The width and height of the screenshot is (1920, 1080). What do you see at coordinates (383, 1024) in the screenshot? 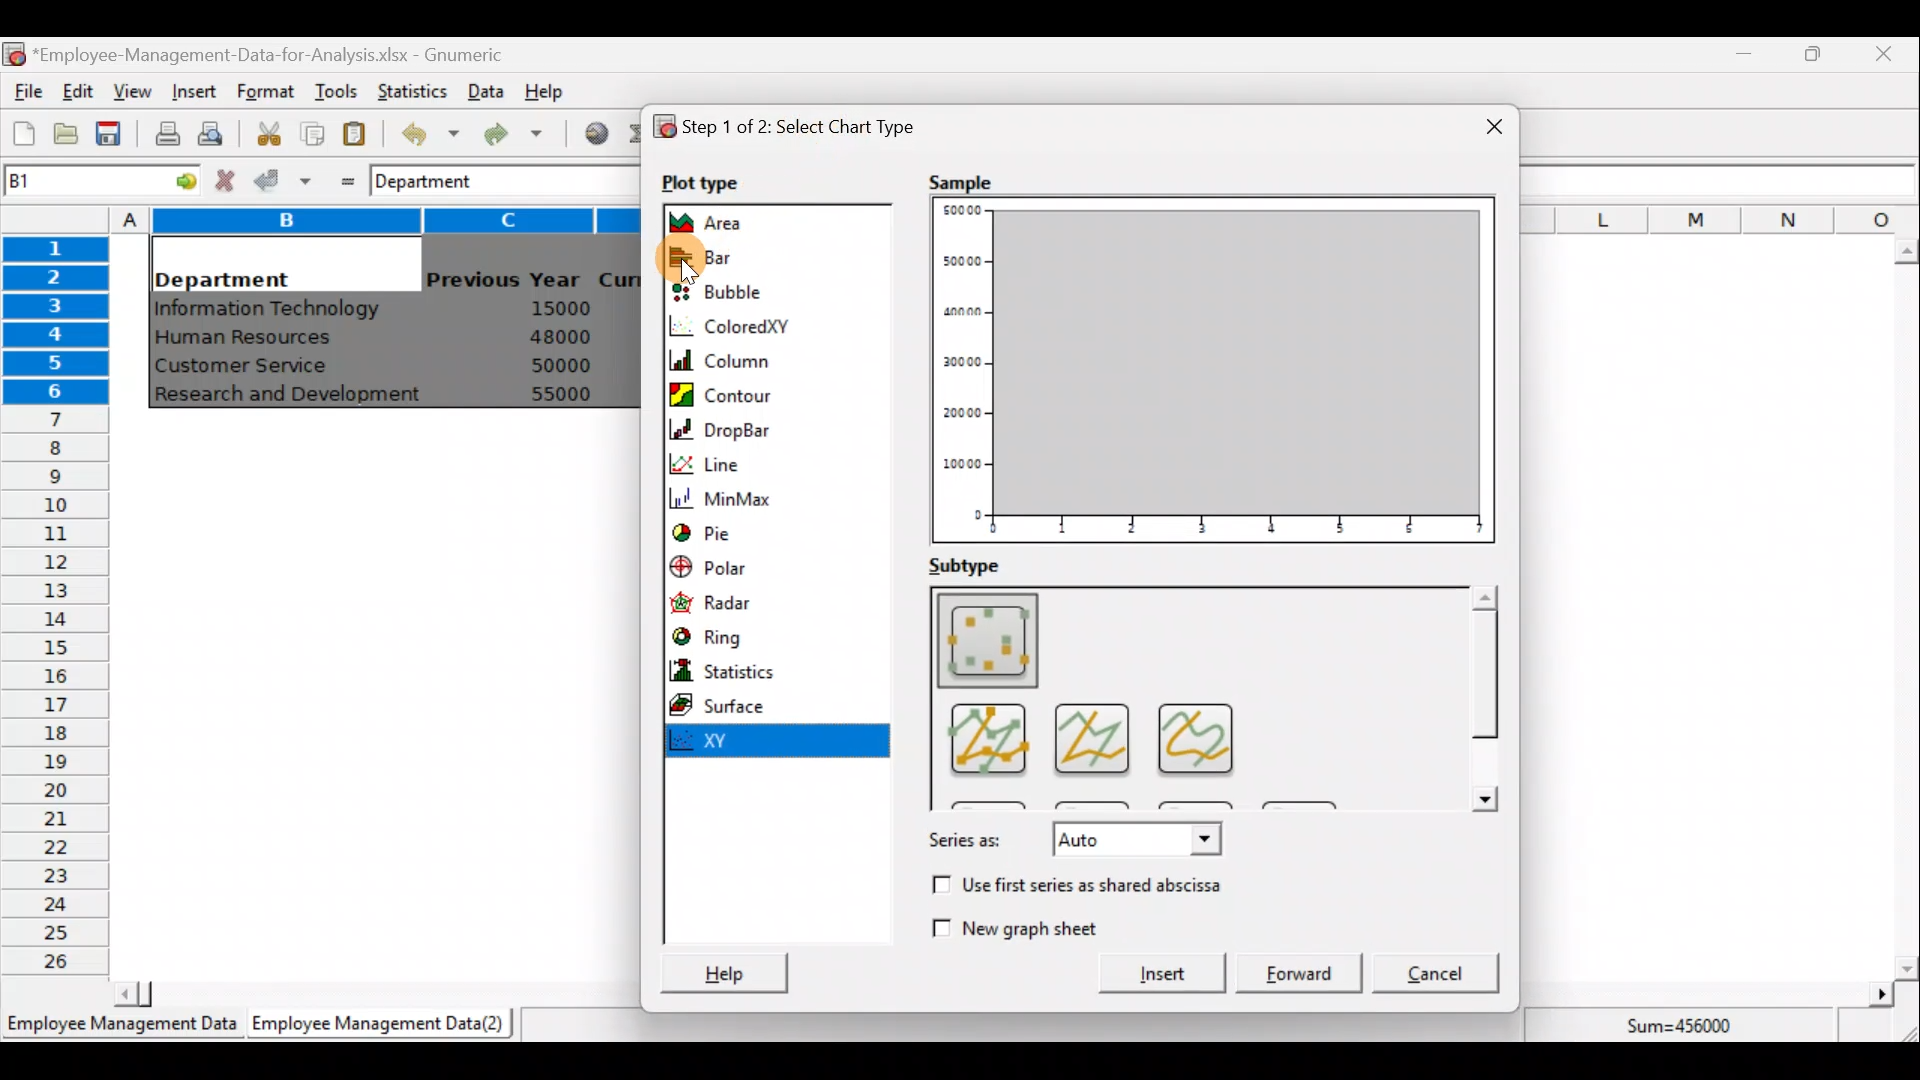
I see `Employee Management Data (2)` at bounding box center [383, 1024].